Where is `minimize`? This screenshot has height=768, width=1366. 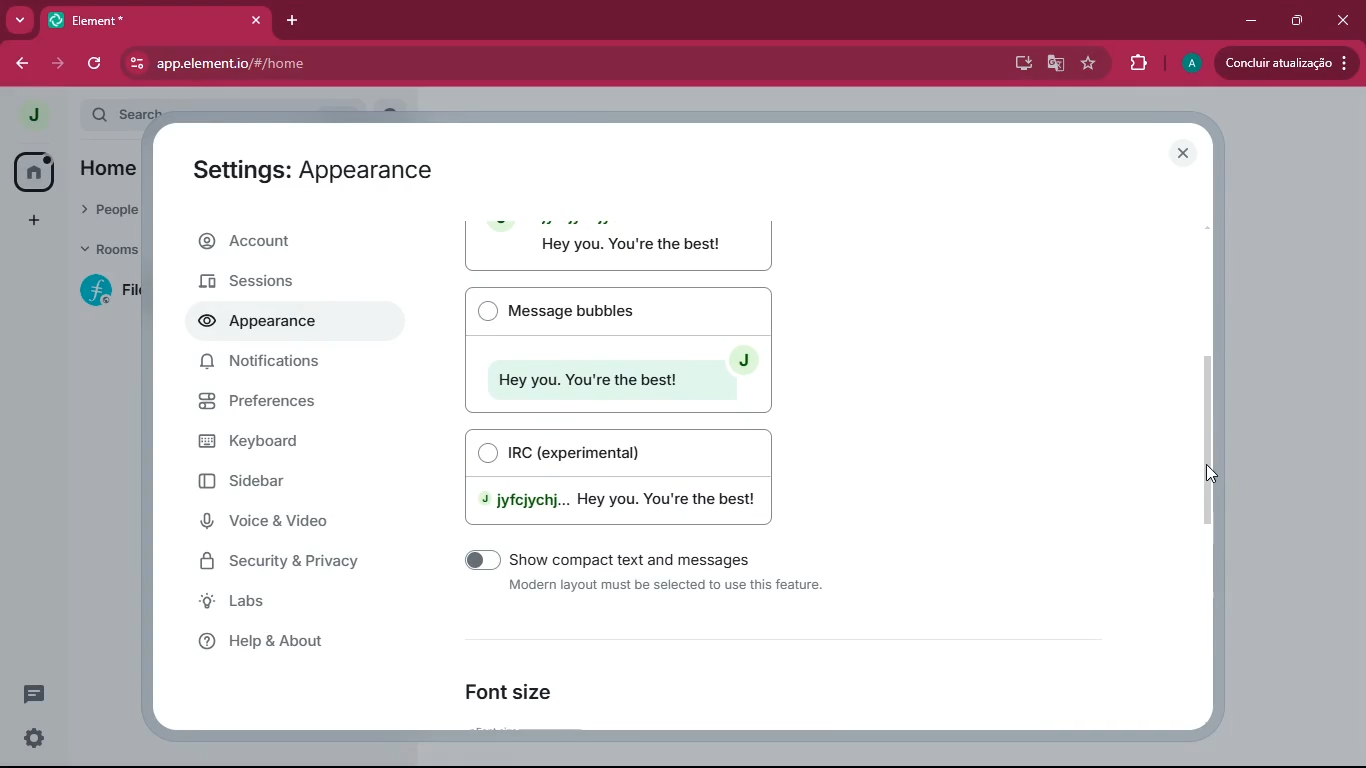 minimize is located at coordinates (1251, 21).